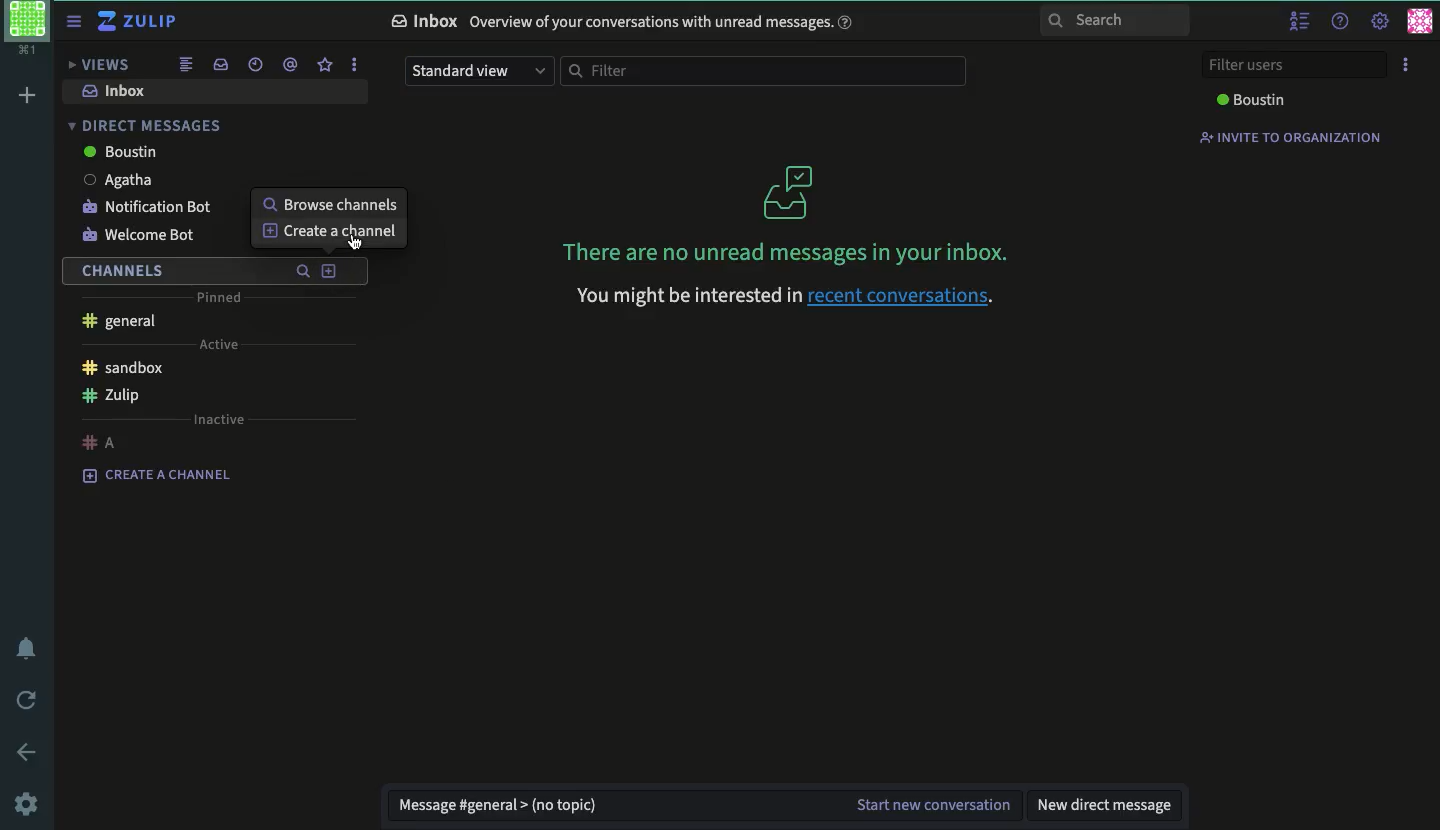 The image size is (1440, 830). Describe the element at coordinates (1298, 20) in the screenshot. I see `hide user list` at that location.